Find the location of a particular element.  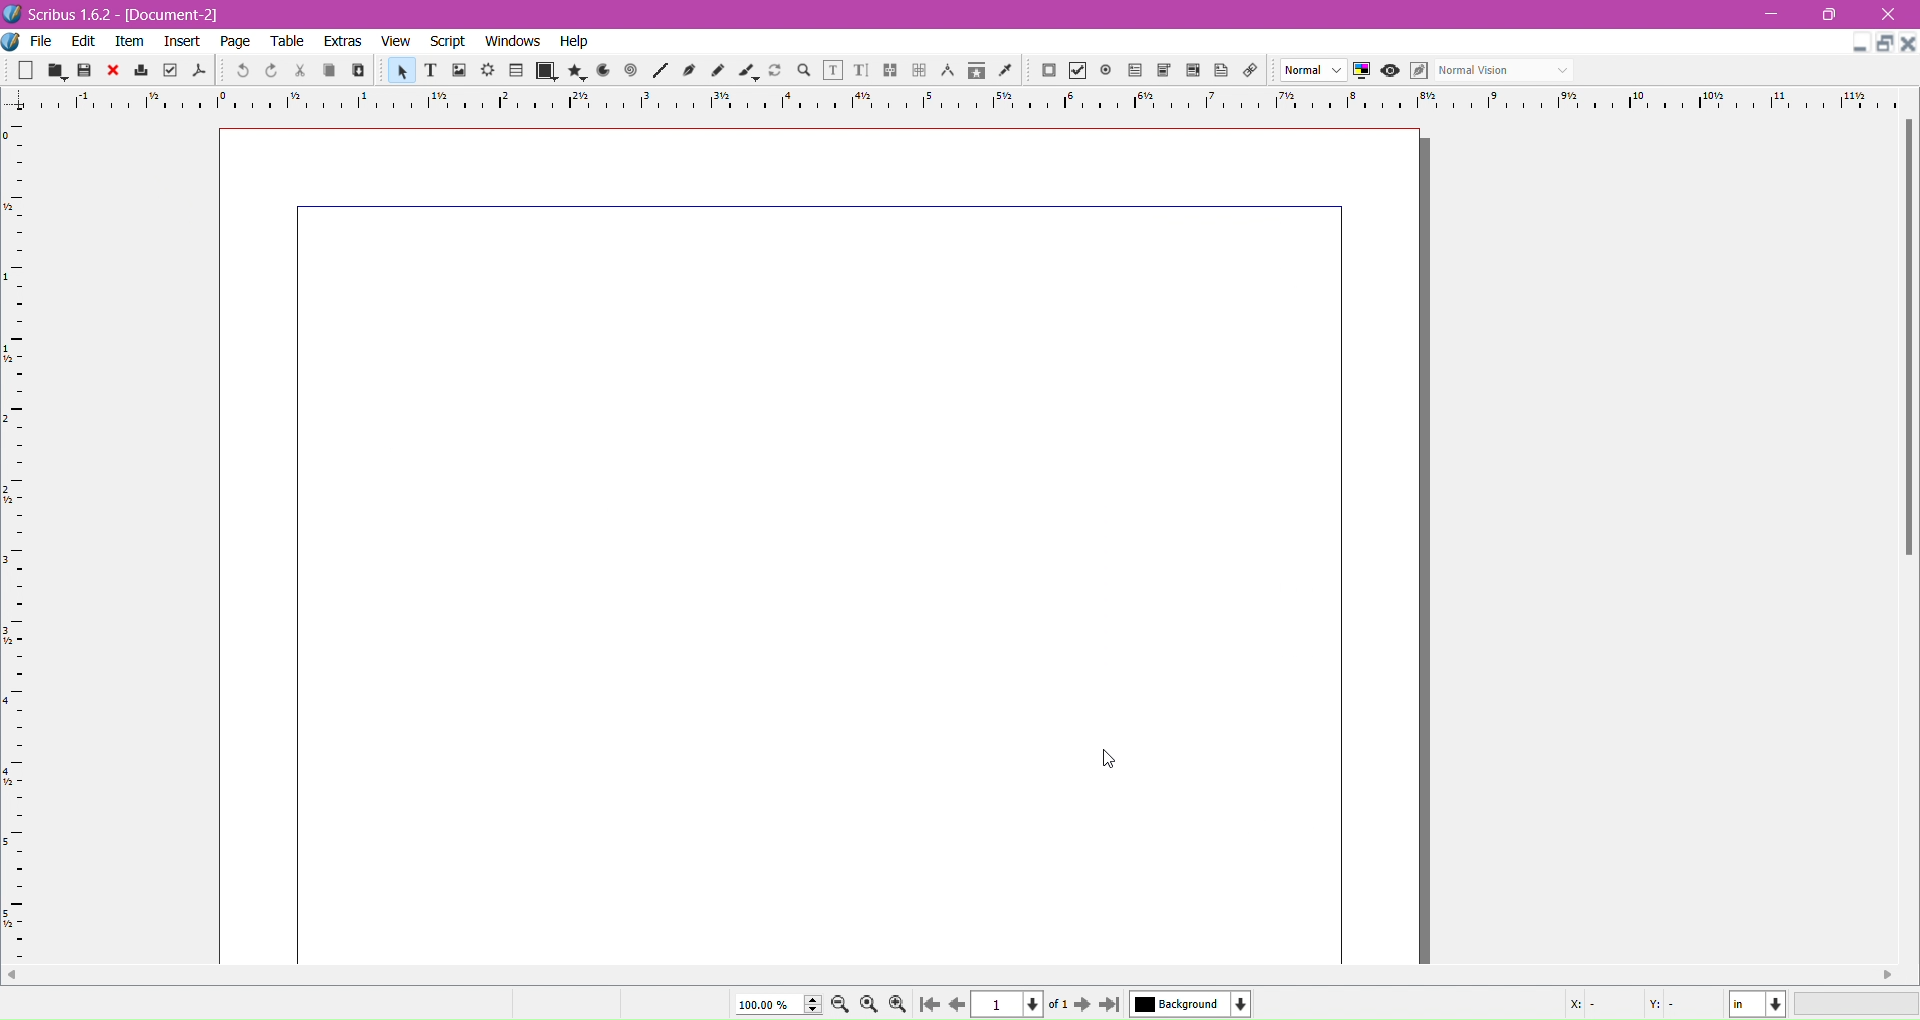

Windows is located at coordinates (512, 41).